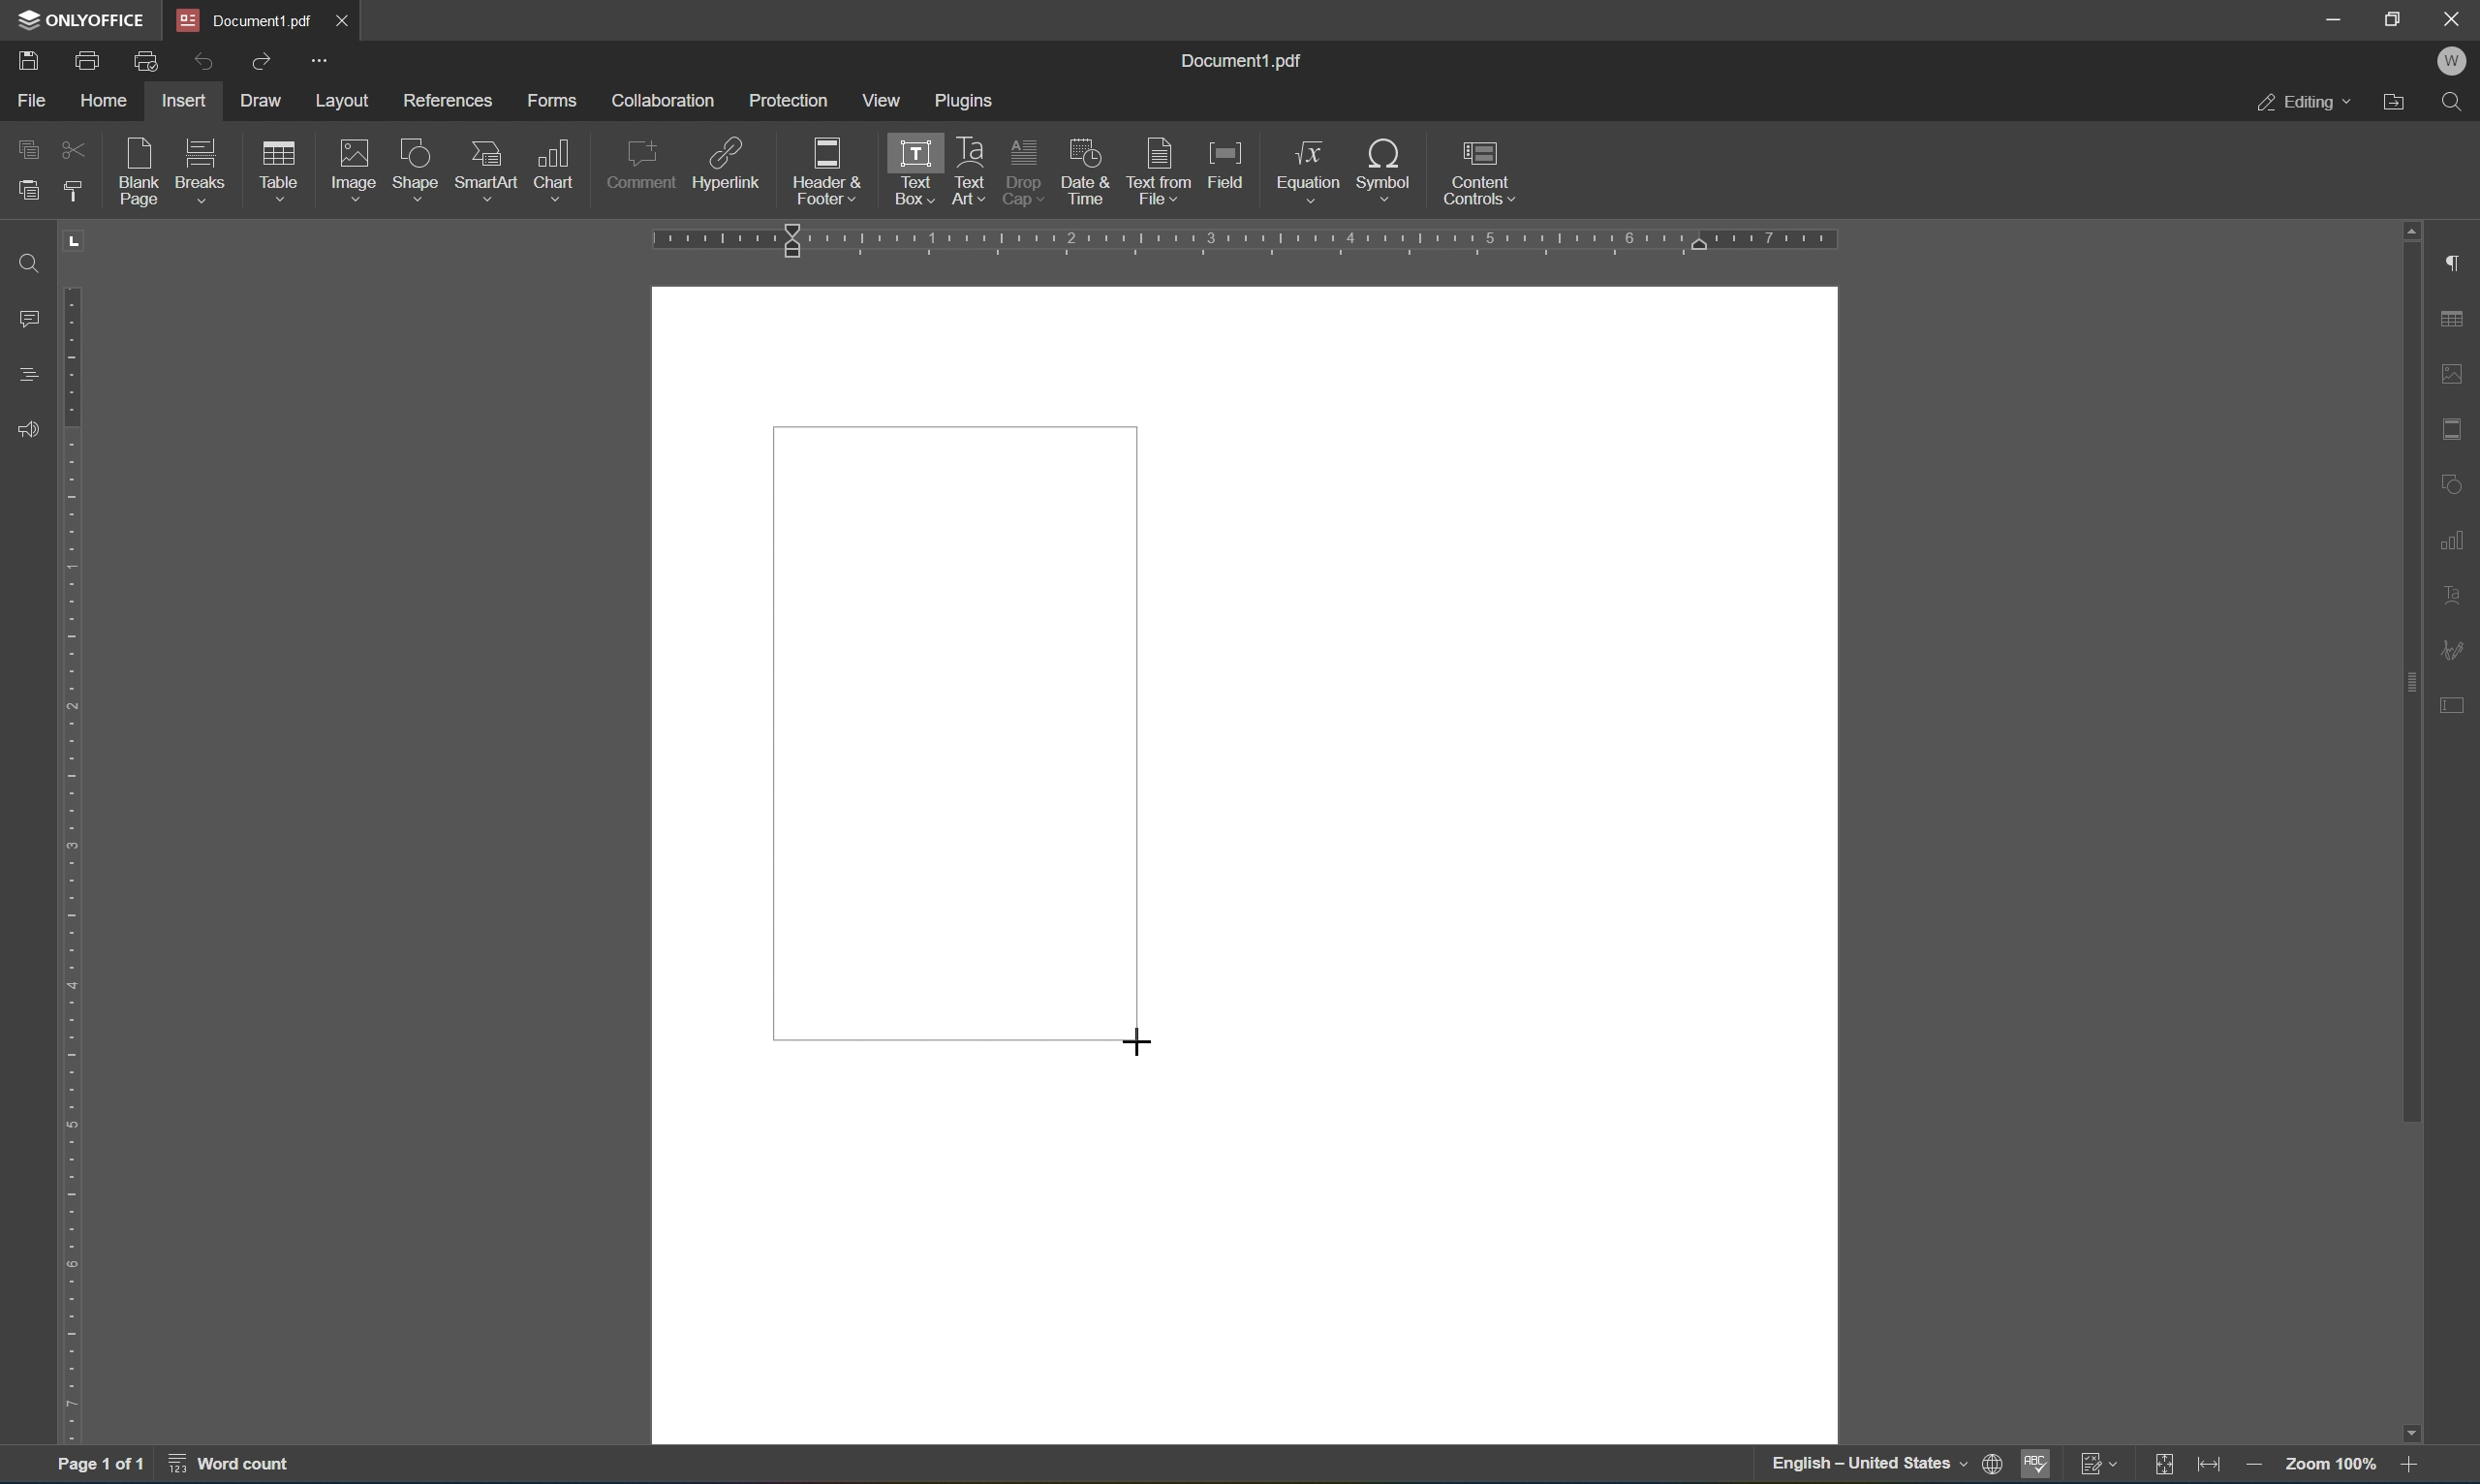 This screenshot has width=2480, height=1484. What do you see at coordinates (1485, 172) in the screenshot?
I see `content controls` at bounding box center [1485, 172].